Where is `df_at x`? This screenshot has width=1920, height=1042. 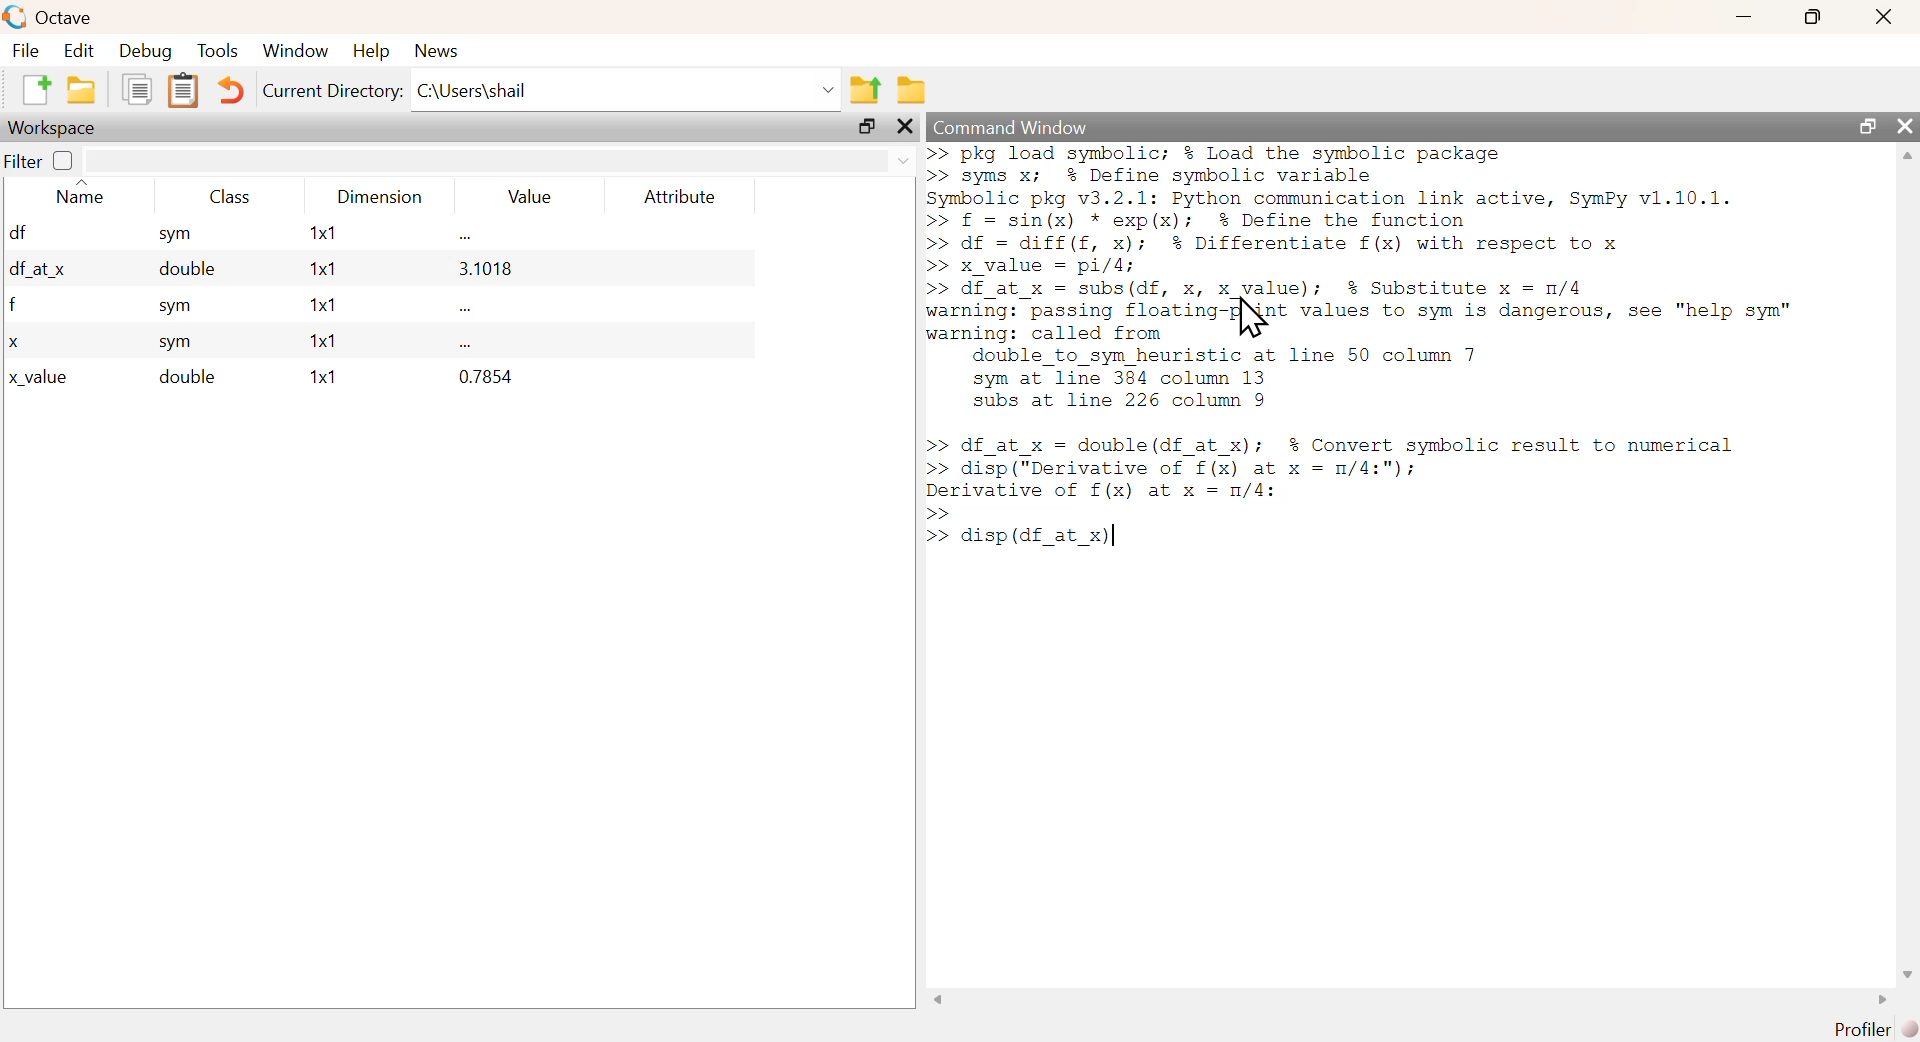
df_at x is located at coordinates (38, 272).